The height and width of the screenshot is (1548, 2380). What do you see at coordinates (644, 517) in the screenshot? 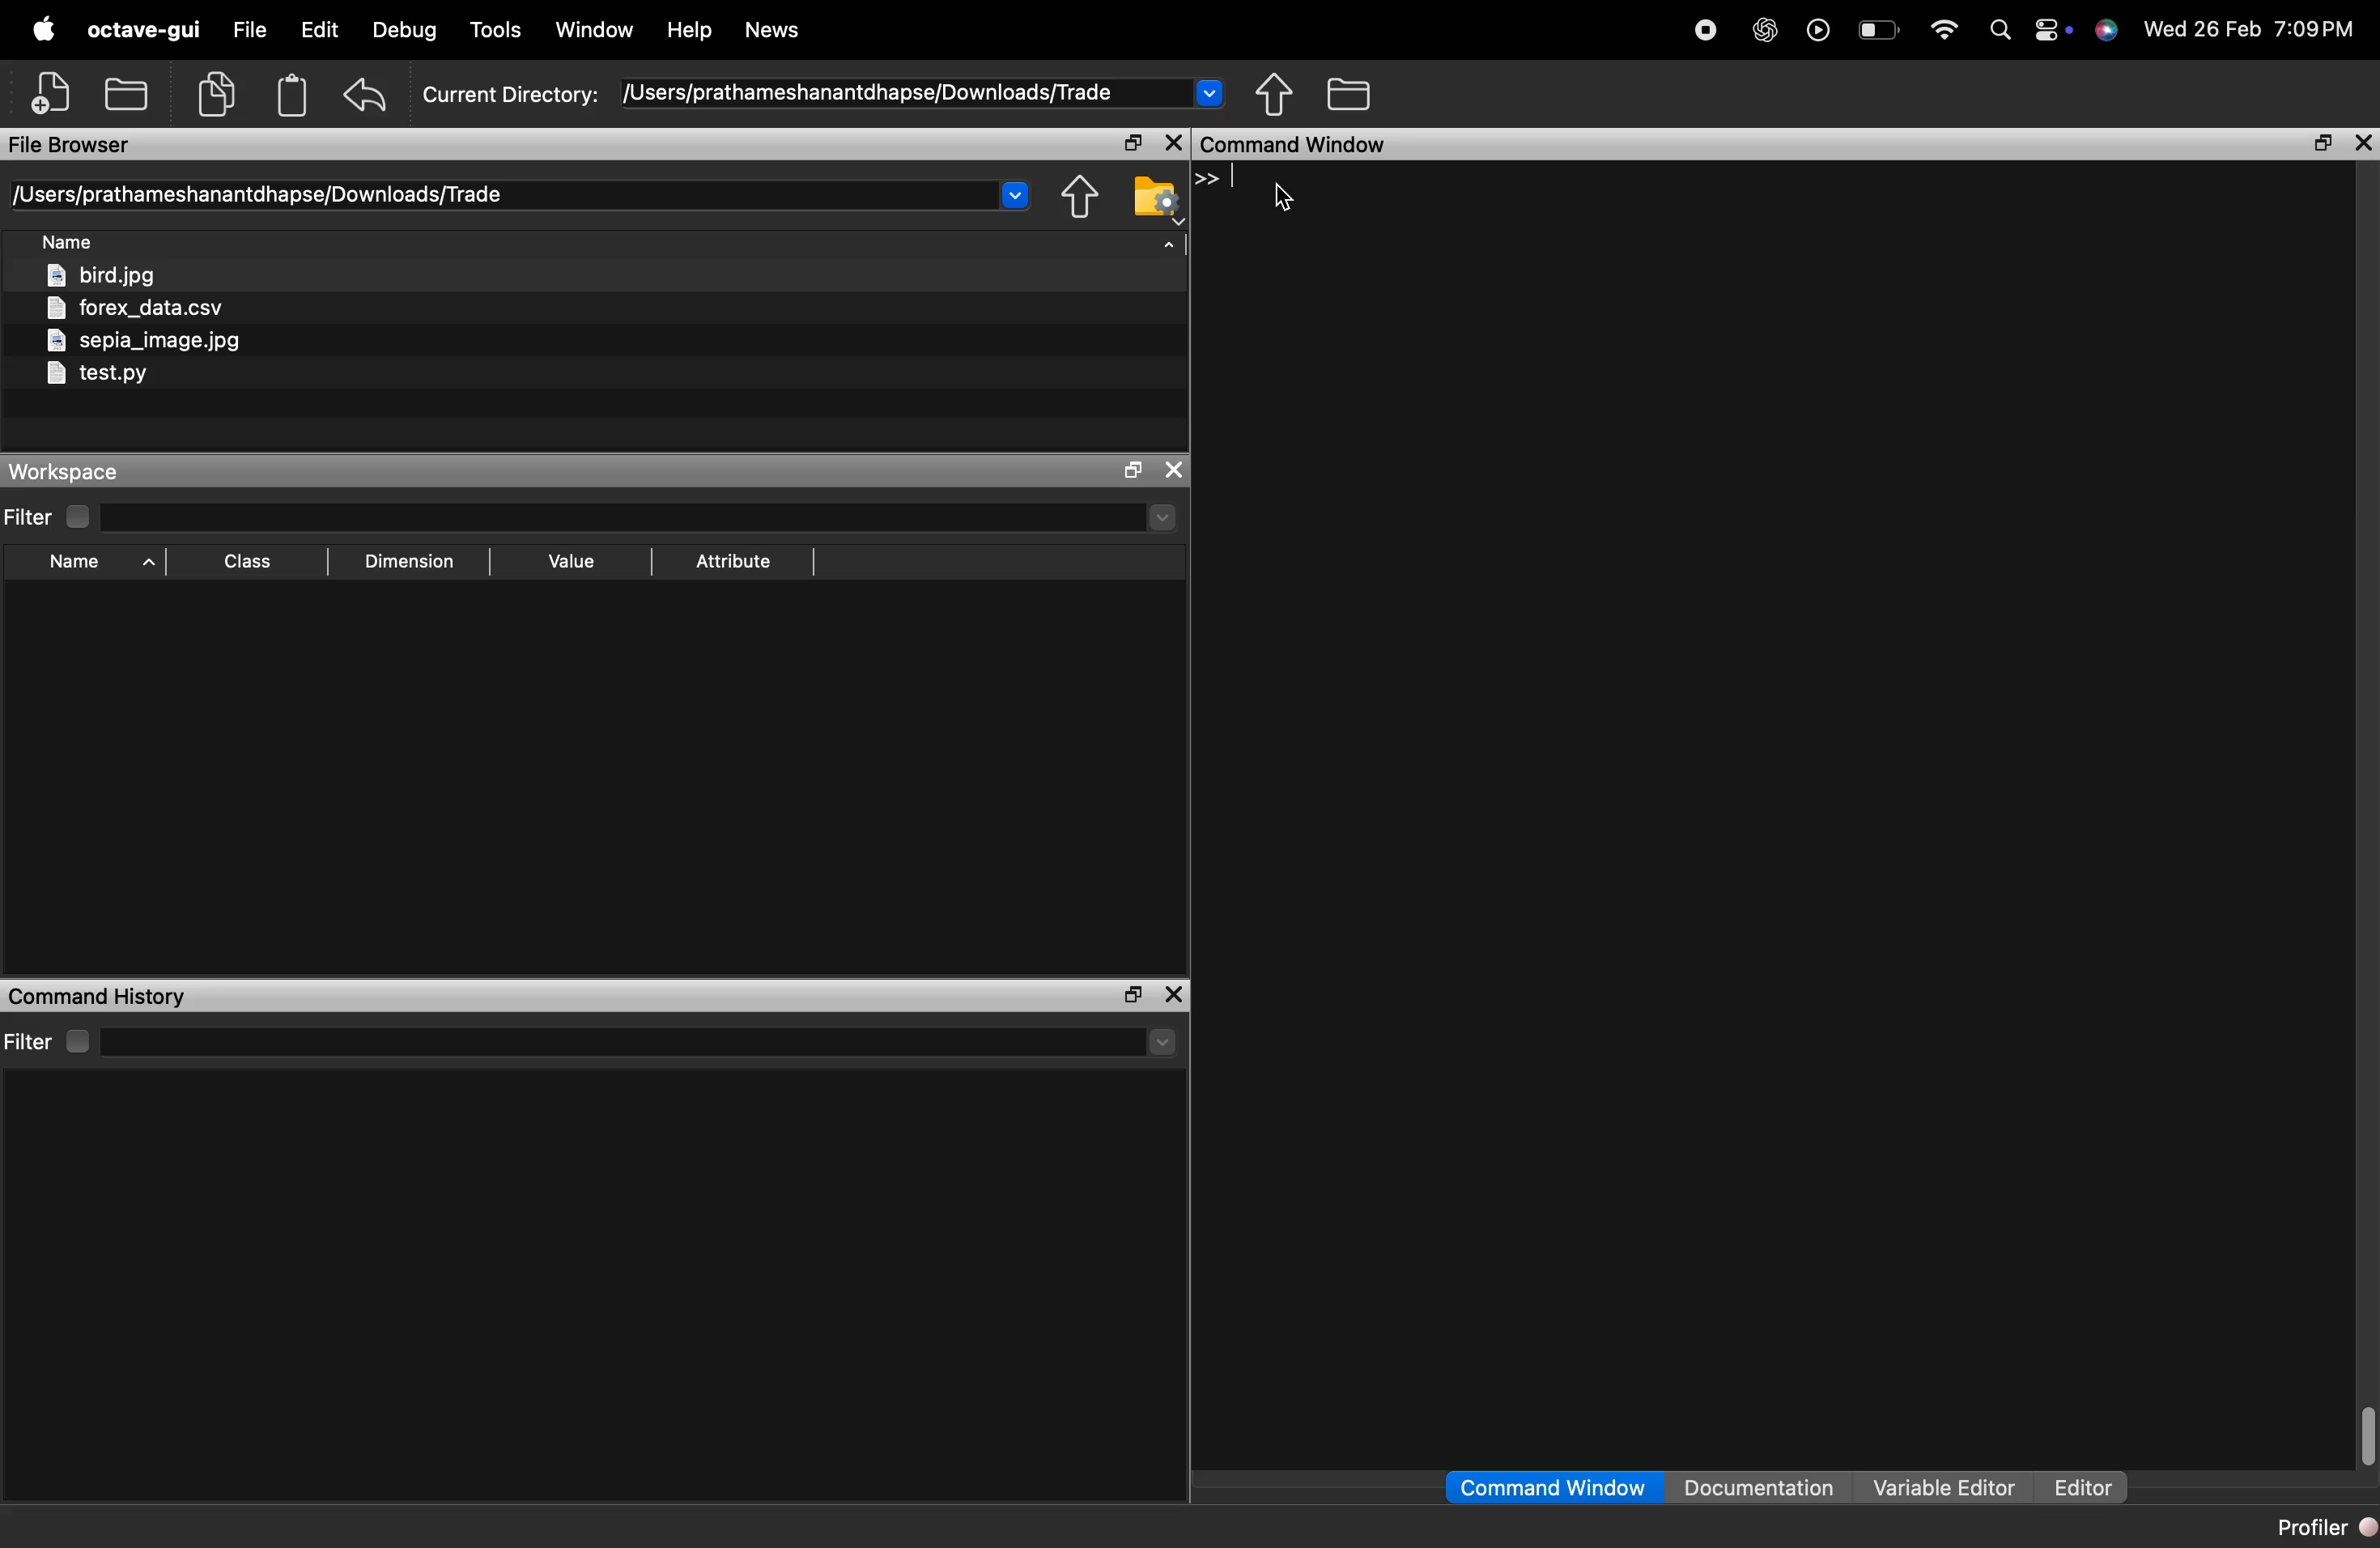
I see `select directory ` at bounding box center [644, 517].